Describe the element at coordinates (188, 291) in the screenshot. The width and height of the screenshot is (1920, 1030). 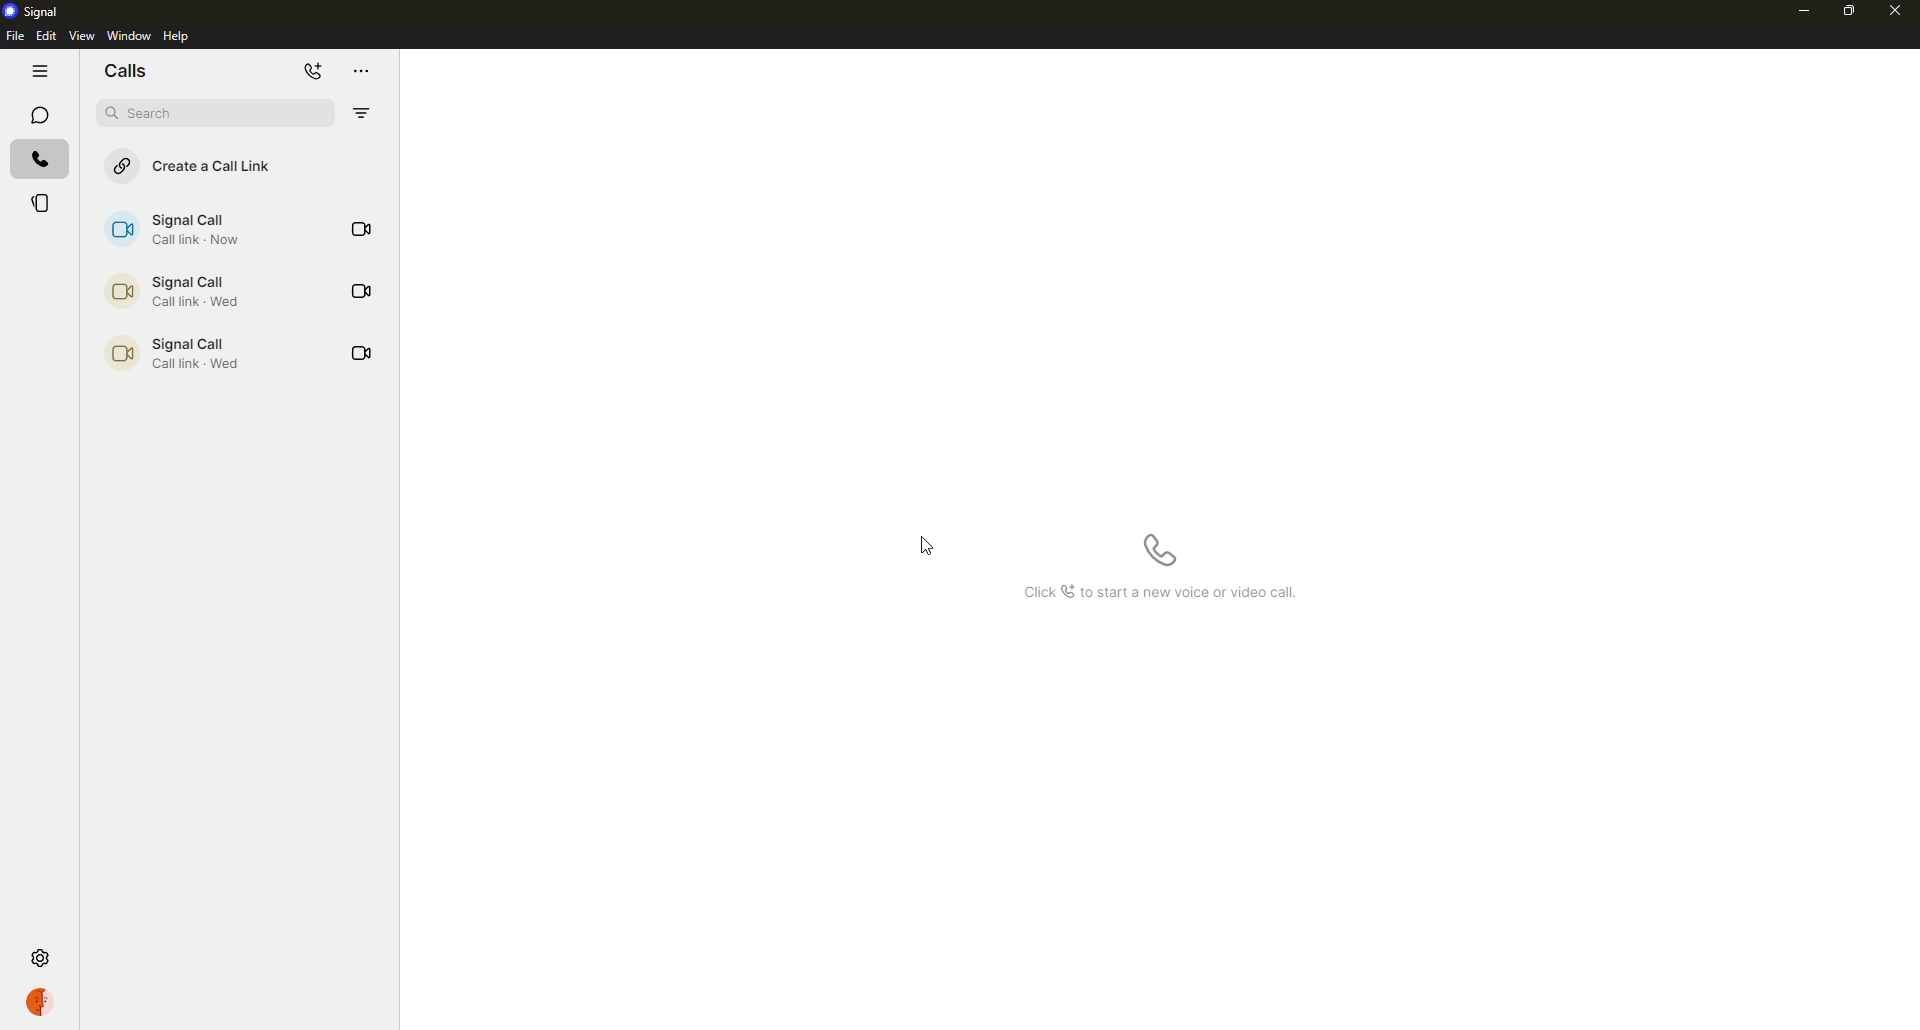
I see `call link` at that location.